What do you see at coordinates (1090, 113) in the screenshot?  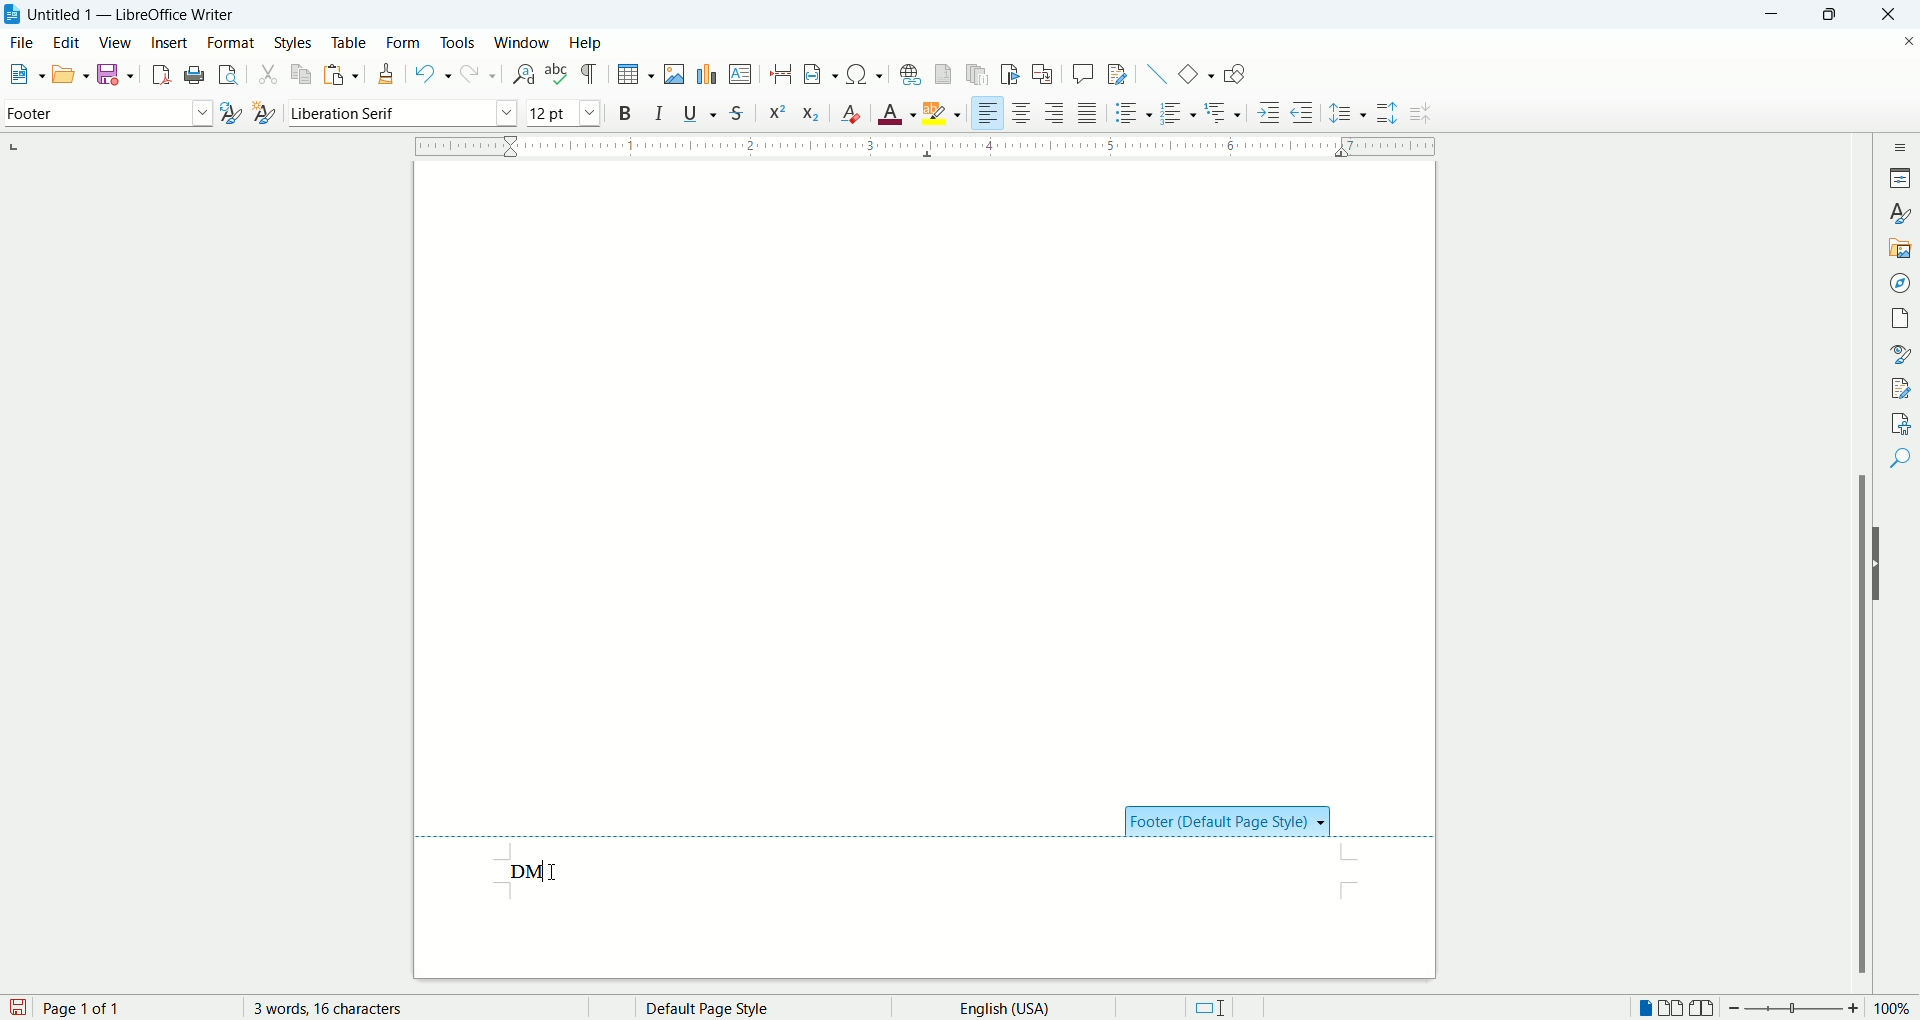 I see `justified` at bounding box center [1090, 113].